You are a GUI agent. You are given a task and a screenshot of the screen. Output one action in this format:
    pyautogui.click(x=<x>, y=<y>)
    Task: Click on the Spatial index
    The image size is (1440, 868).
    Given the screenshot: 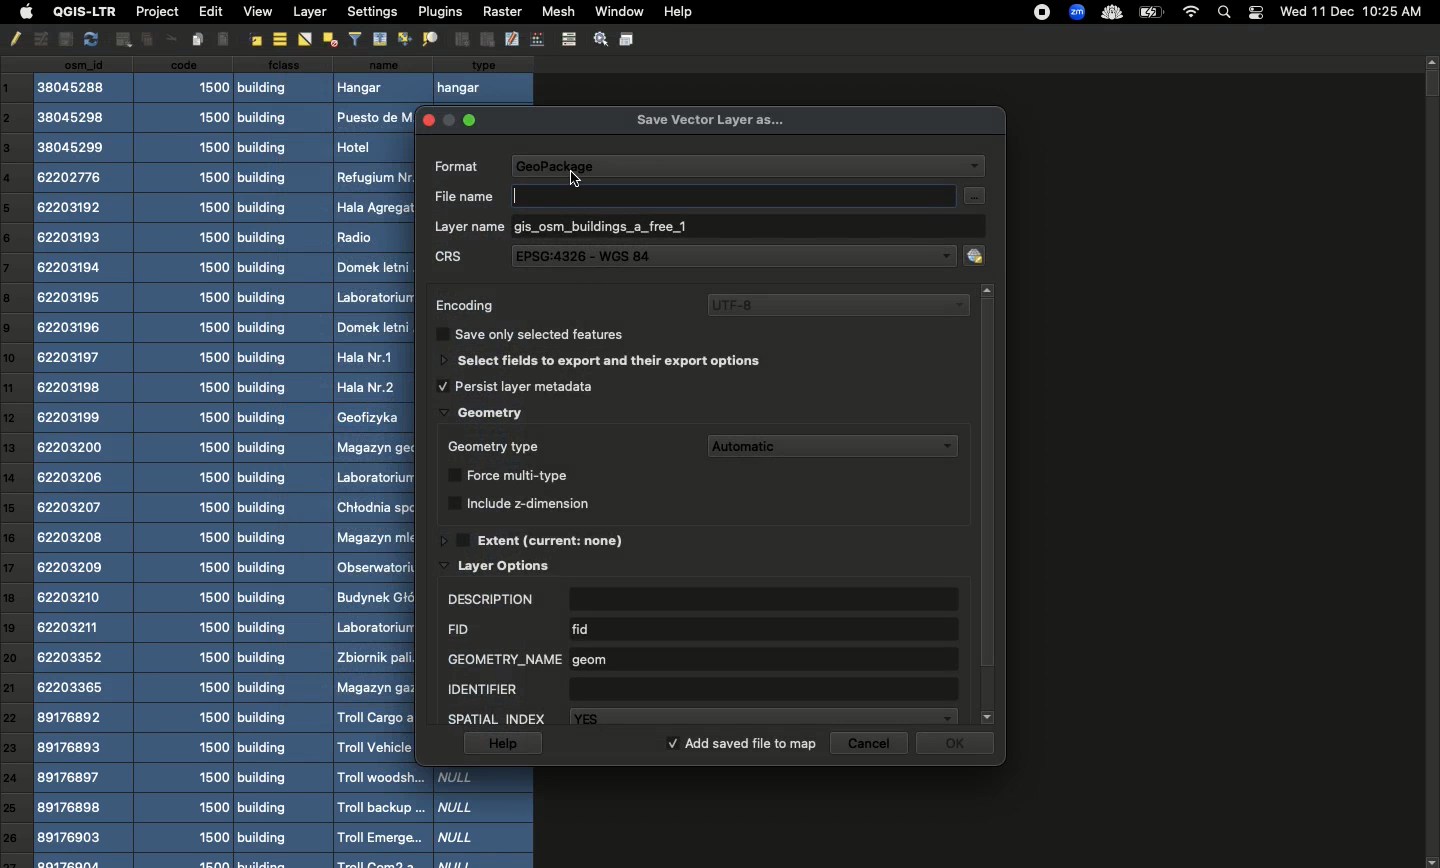 What is the action you would take?
    pyautogui.click(x=701, y=716)
    